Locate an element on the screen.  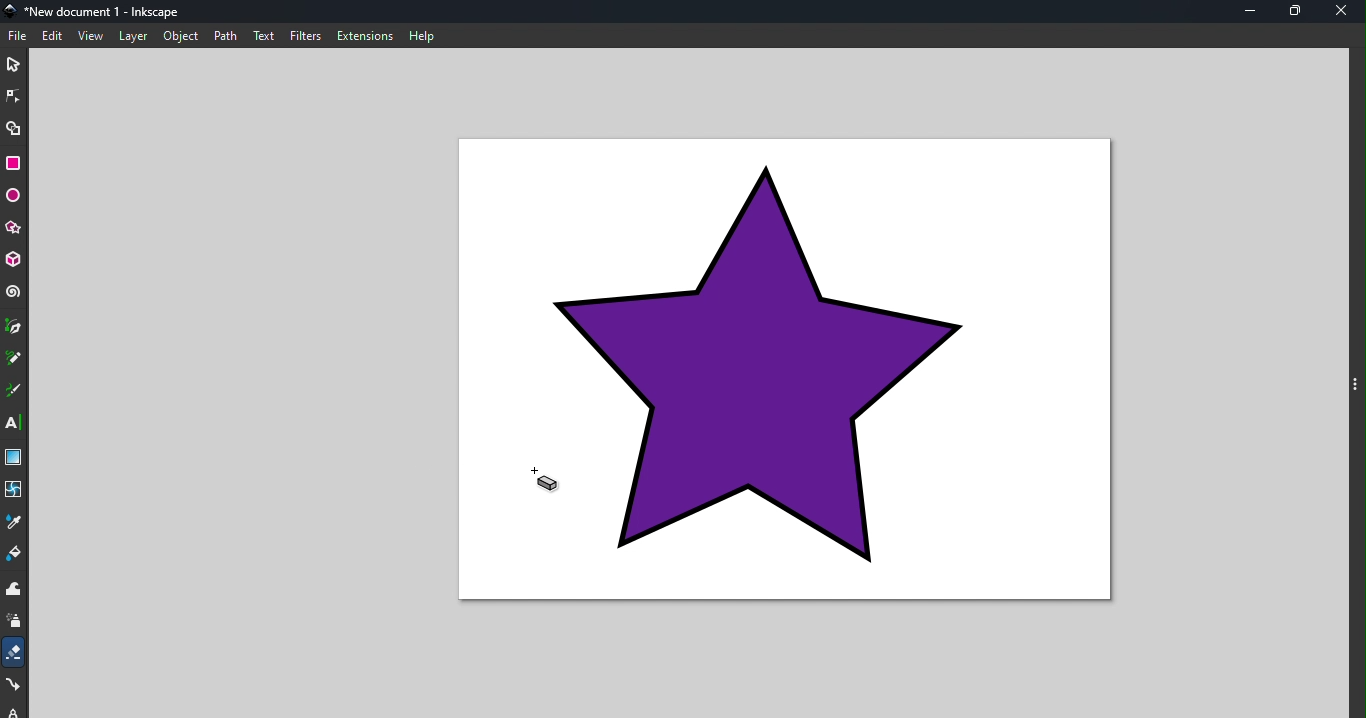
extensions is located at coordinates (366, 36).